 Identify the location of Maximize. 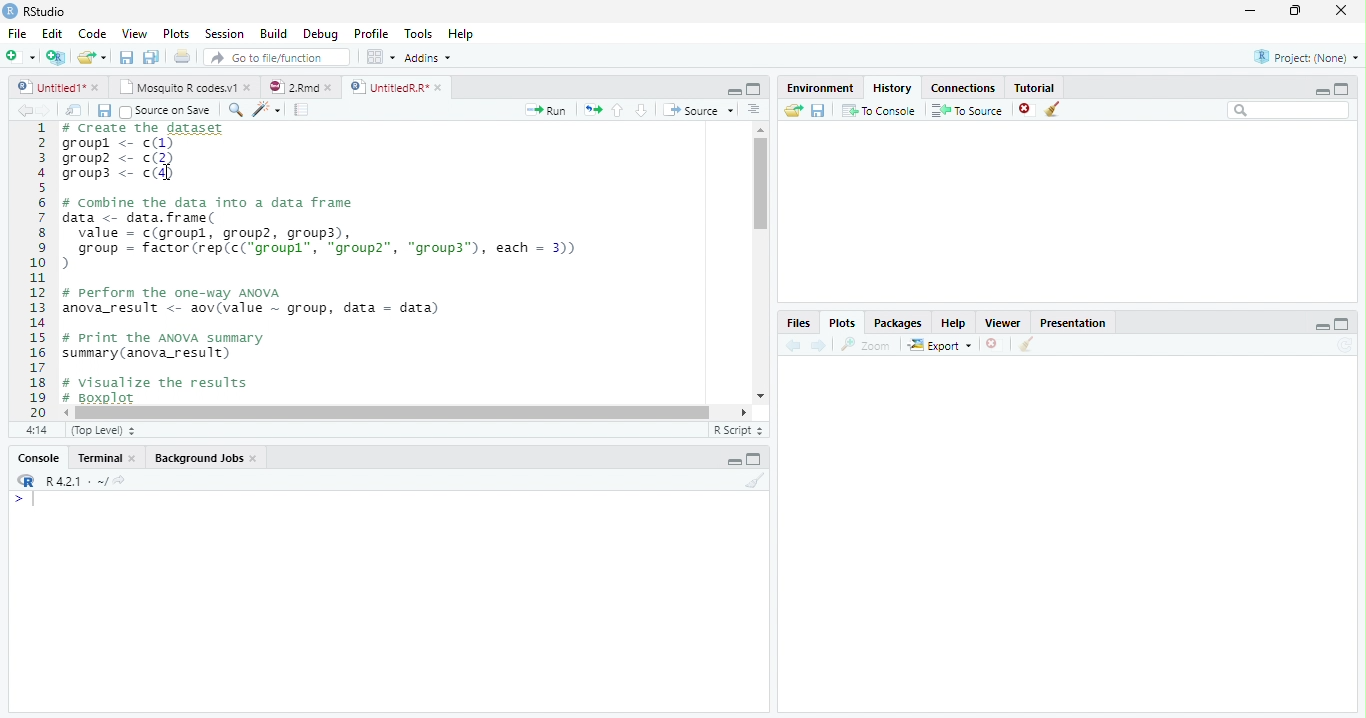
(1342, 325).